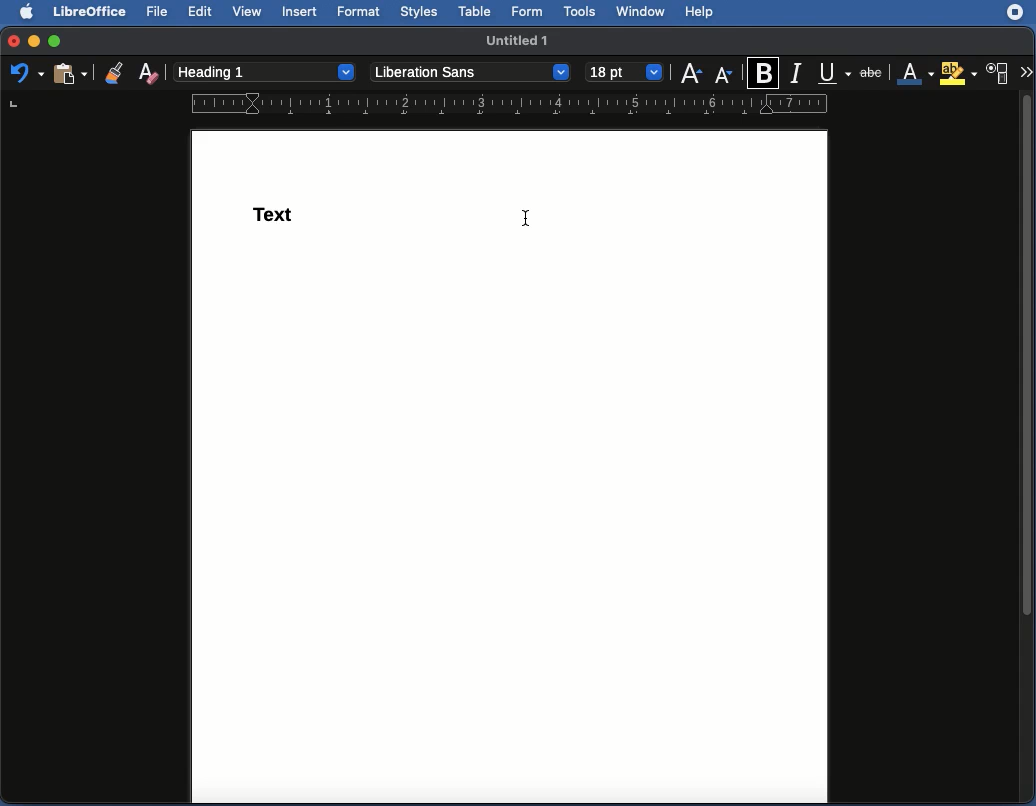 This screenshot has width=1036, height=806. What do you see at coordinates (764, 70) in the screenshot?
I see `Bold` at bounding box center [764, 70].